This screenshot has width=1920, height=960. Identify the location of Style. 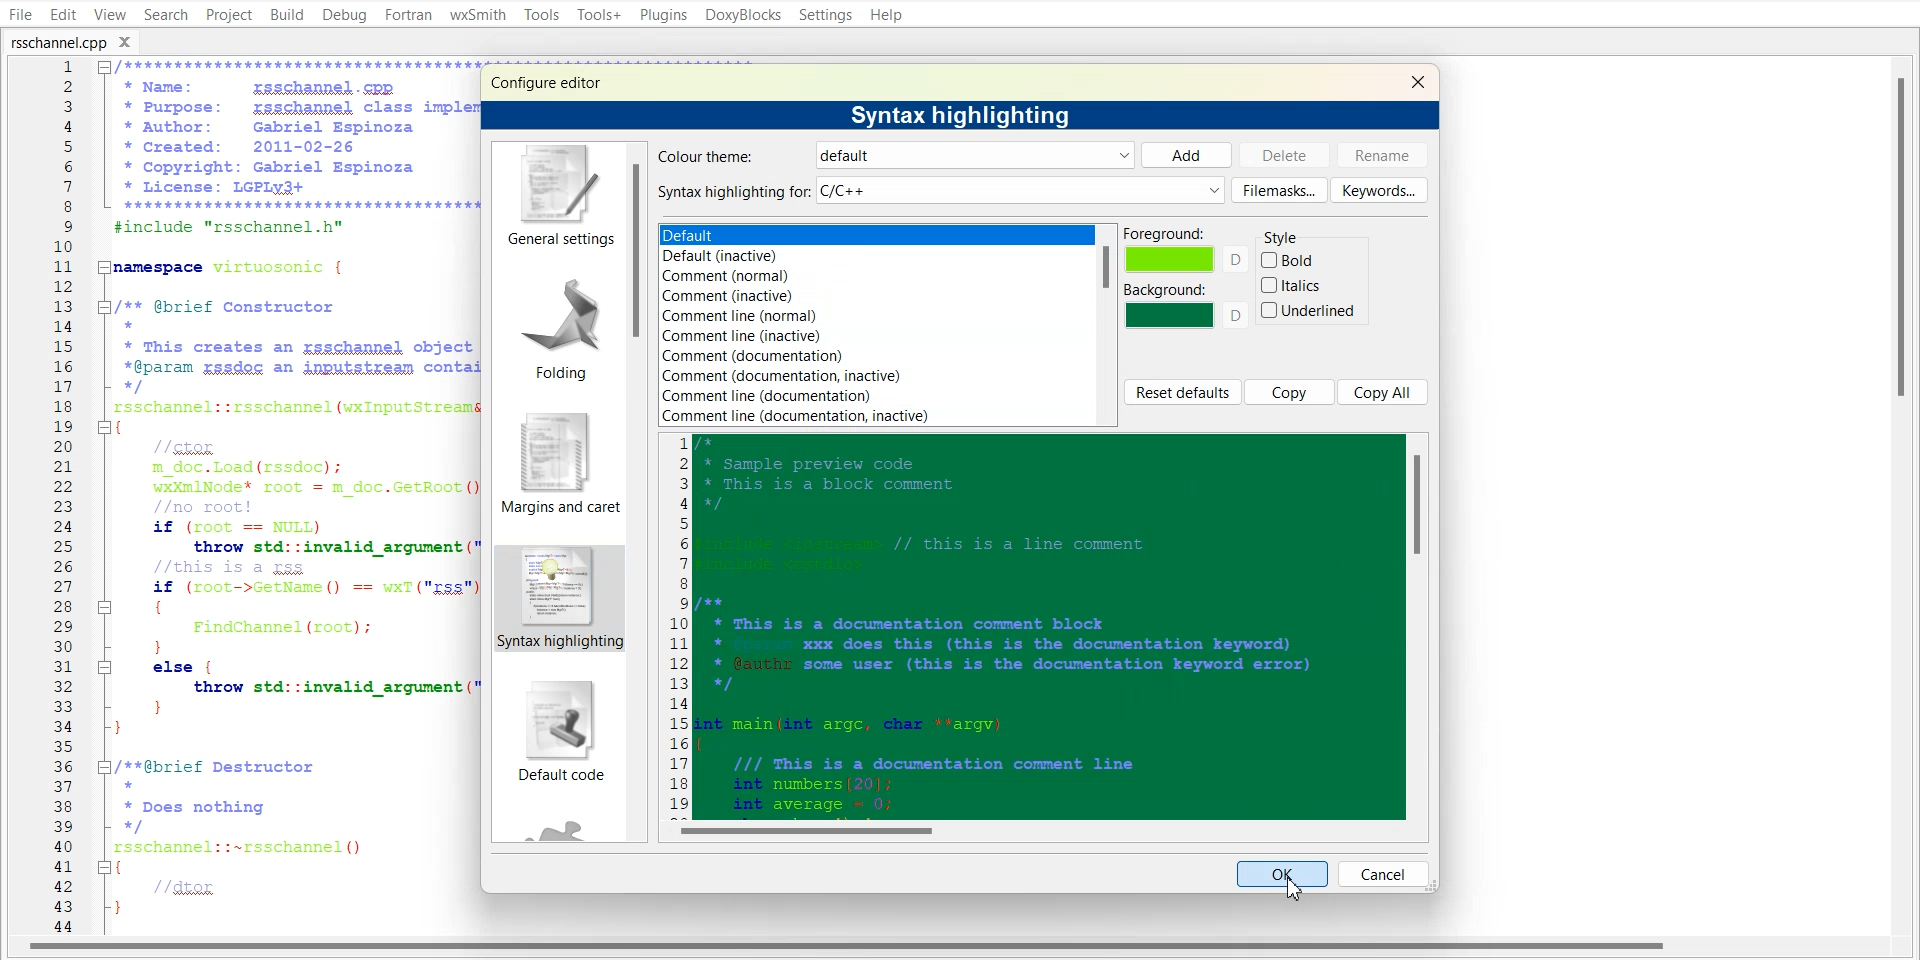
(1292, 233).